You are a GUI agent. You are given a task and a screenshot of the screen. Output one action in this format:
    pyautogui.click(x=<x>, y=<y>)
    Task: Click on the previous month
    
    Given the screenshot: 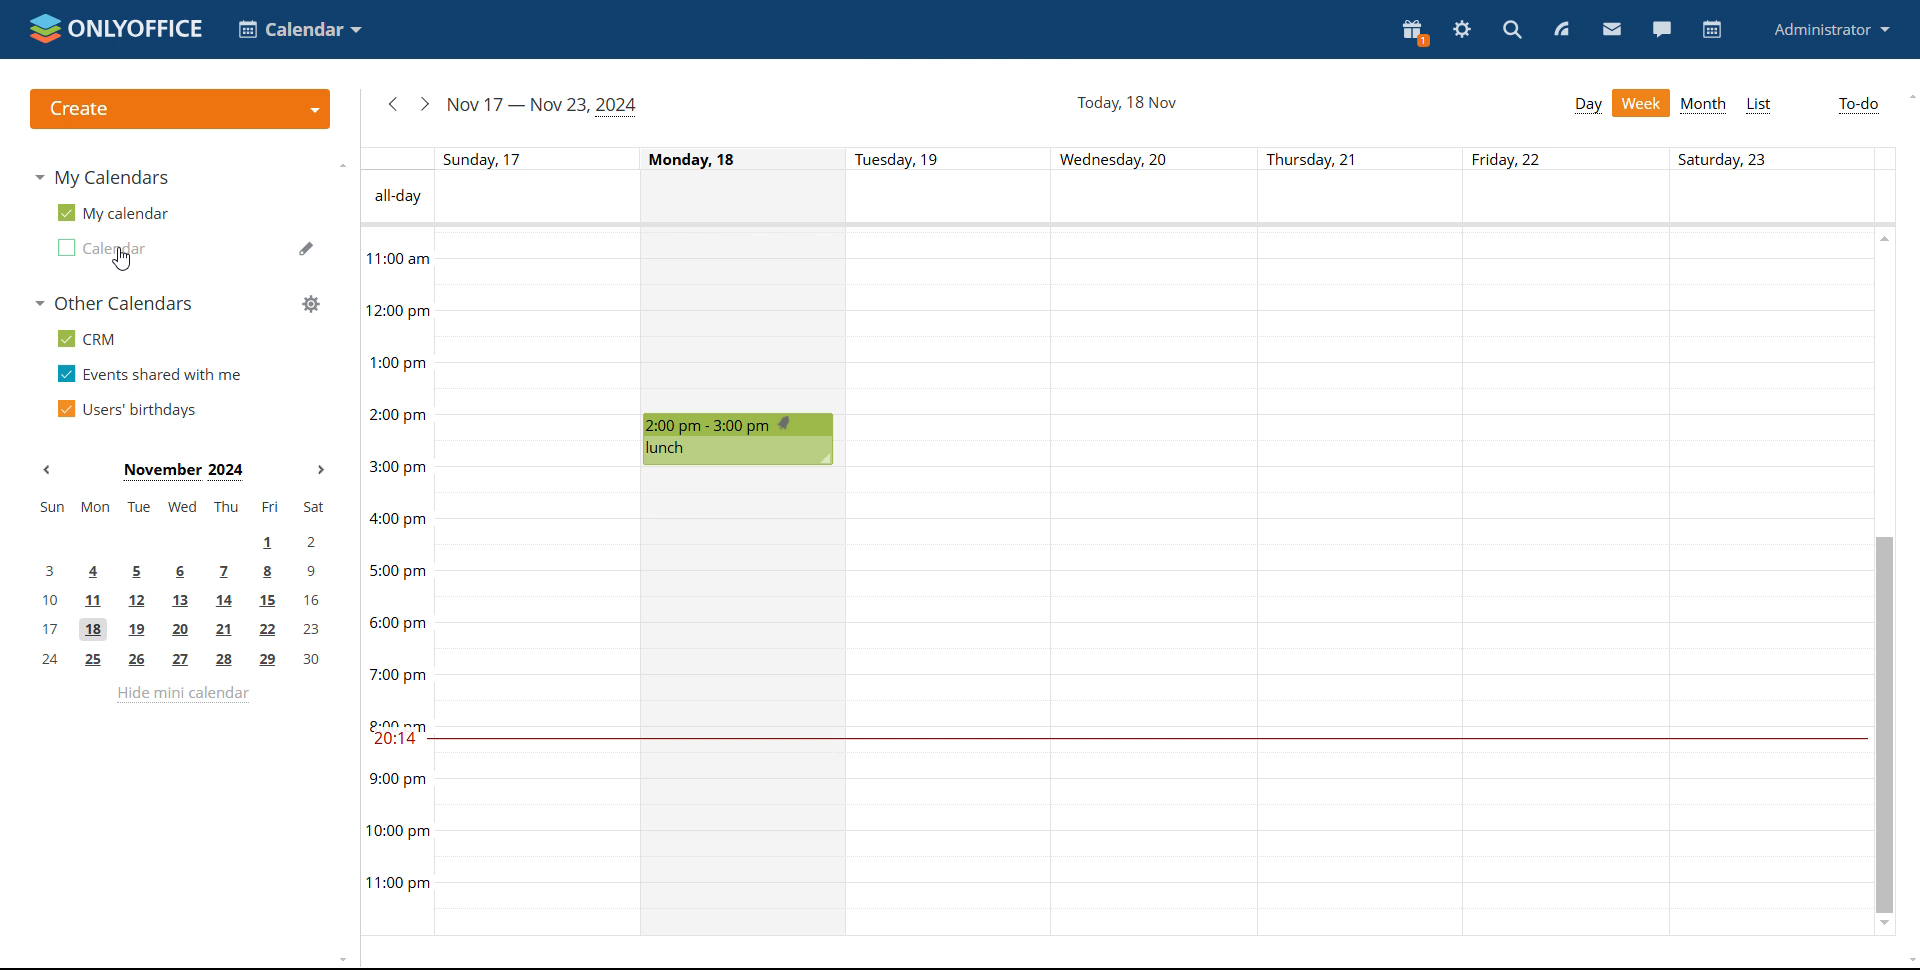 What is the action you would take?
    pyautogui.click(x=47, y=470)
    